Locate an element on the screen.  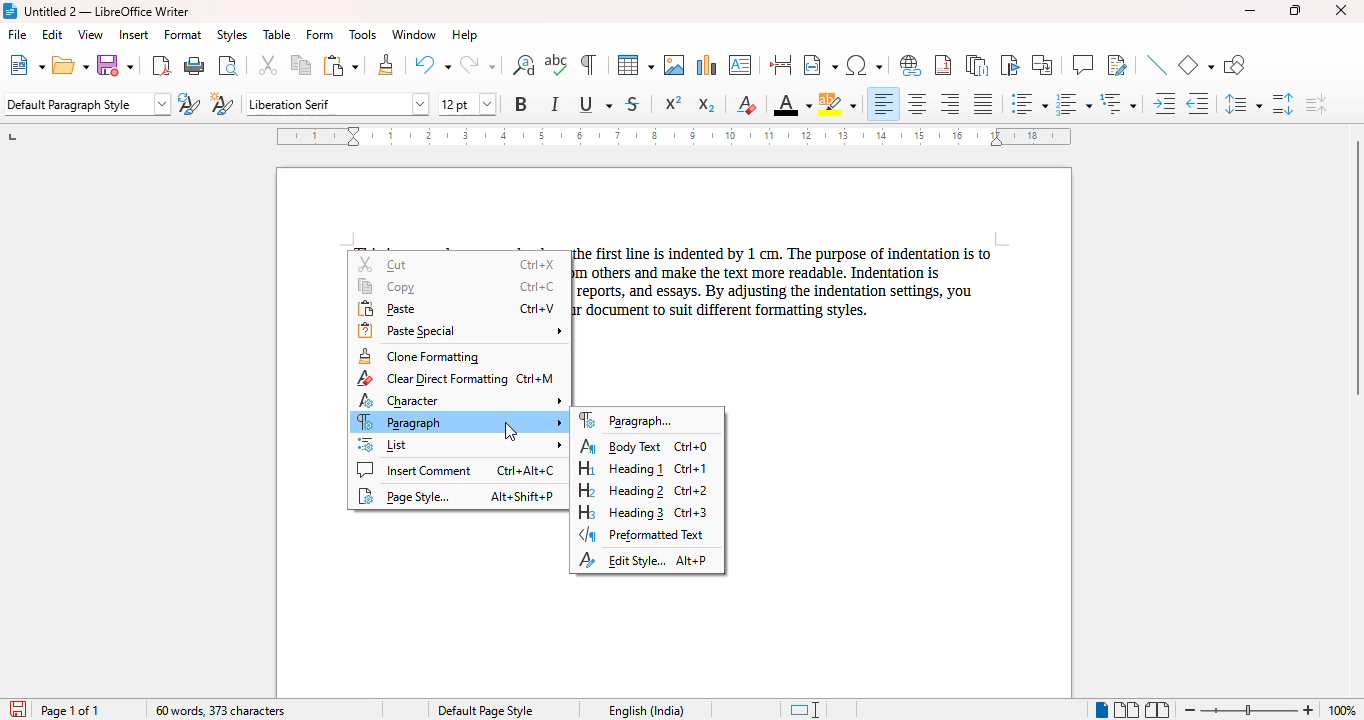
superscript is located at coordinates (673, 102).